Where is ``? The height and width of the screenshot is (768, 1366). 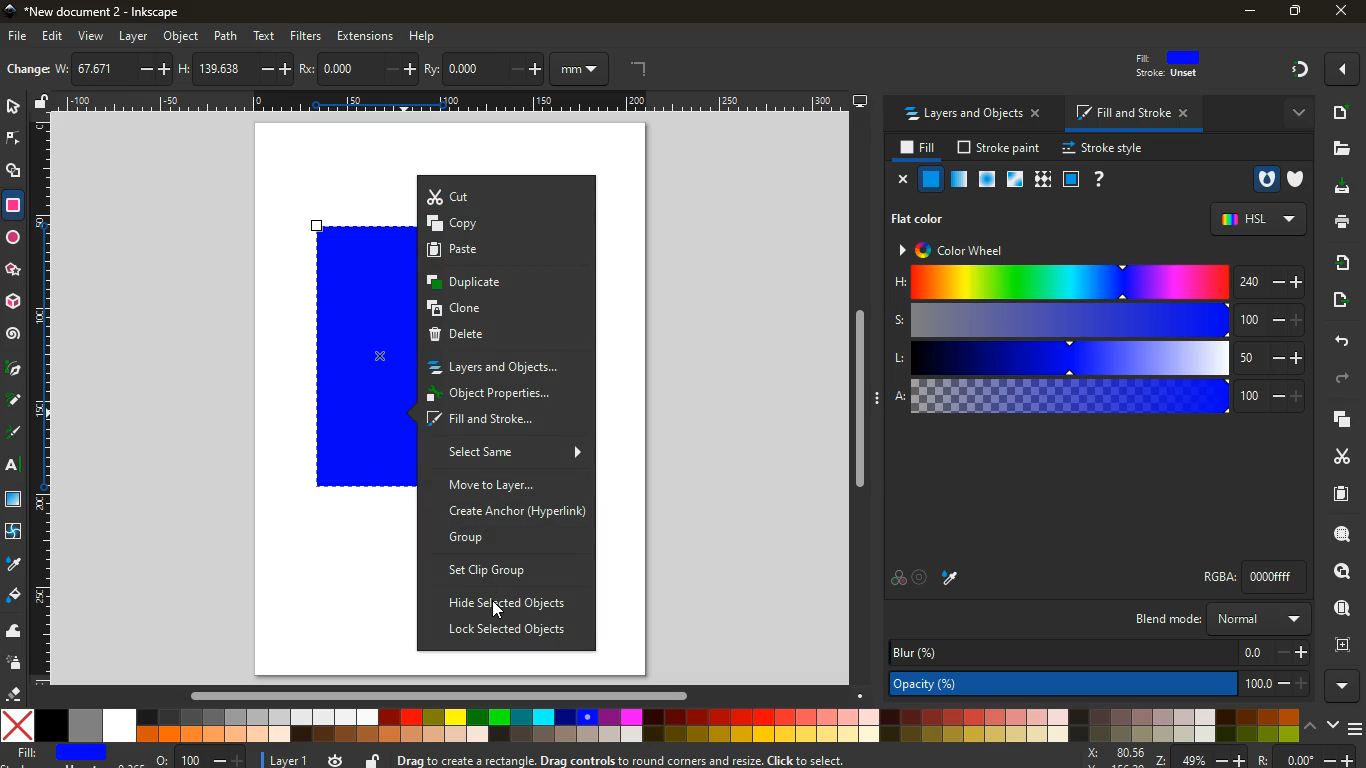
 is located at coordinates (1338, 71).